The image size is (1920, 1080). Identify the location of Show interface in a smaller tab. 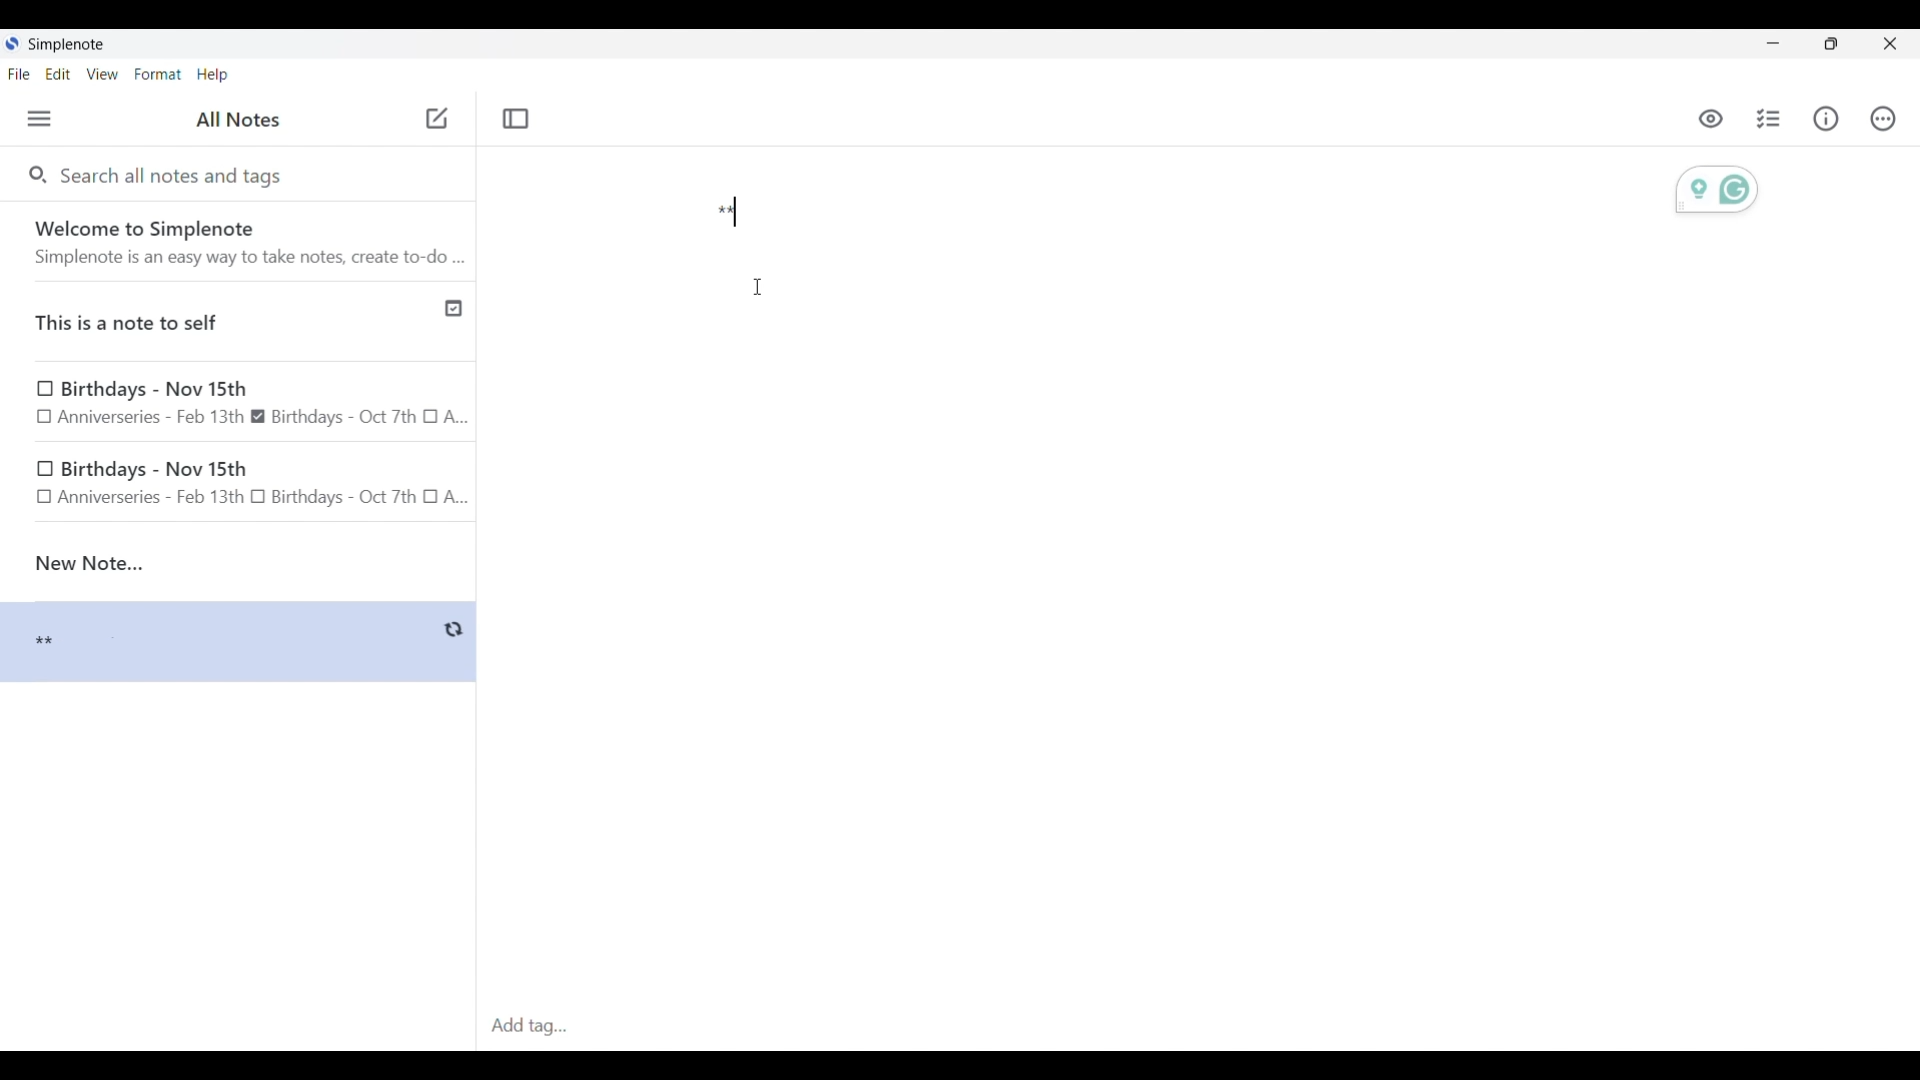
(1831, 44).